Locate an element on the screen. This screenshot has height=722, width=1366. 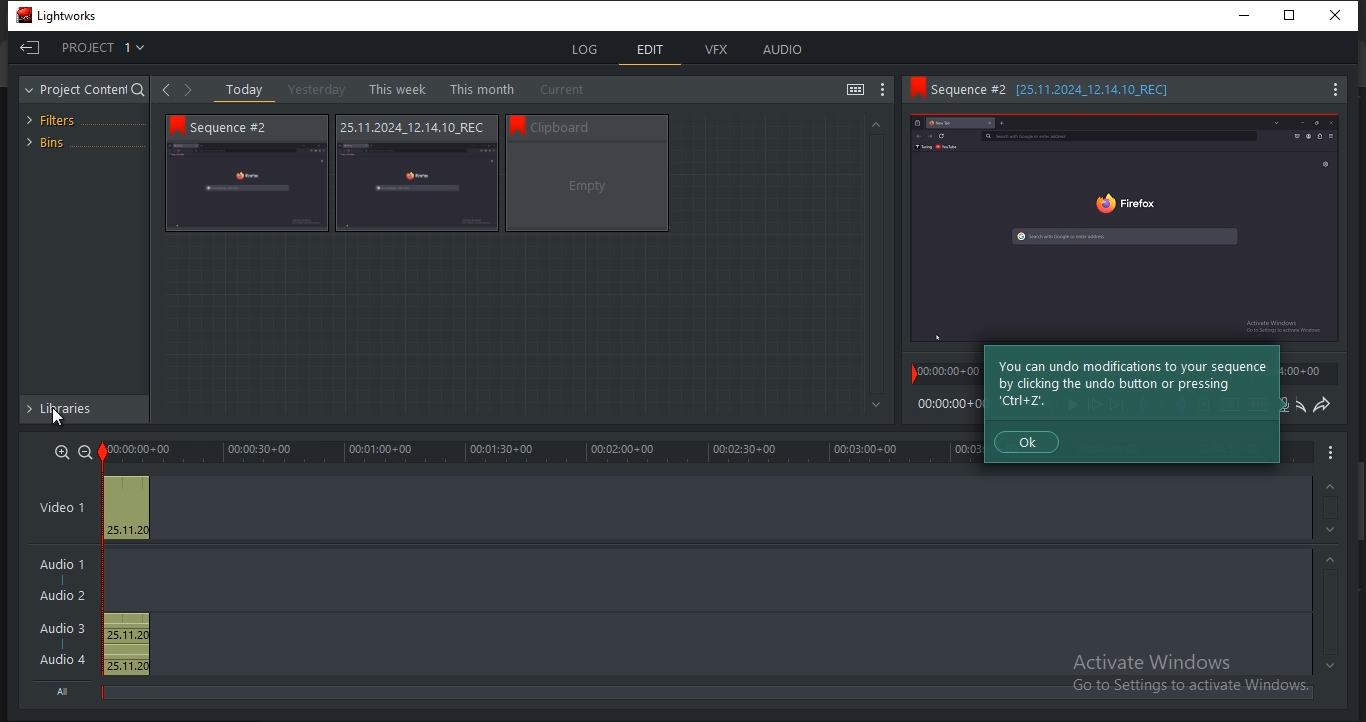
zoom in is located at coordinates (62, 453).